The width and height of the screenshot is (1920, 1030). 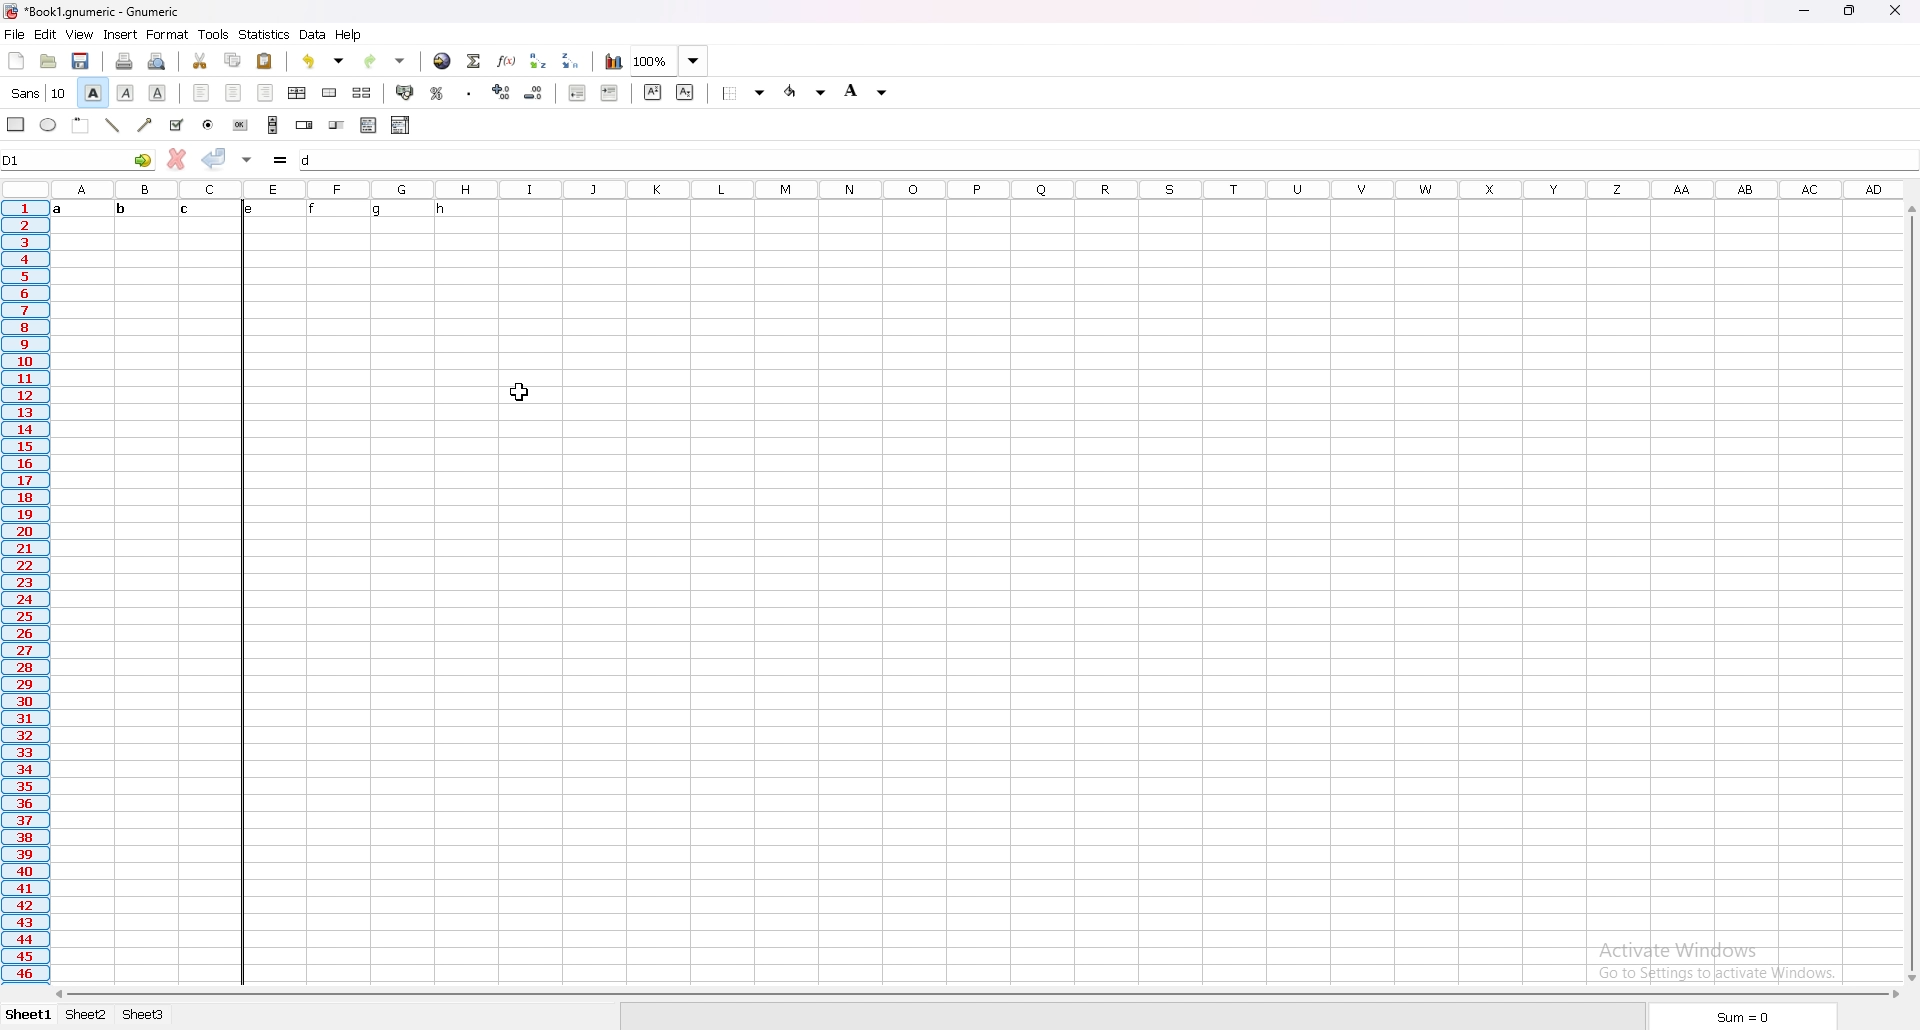 I want to click on scroll bar, so click(x=1910, y=594).